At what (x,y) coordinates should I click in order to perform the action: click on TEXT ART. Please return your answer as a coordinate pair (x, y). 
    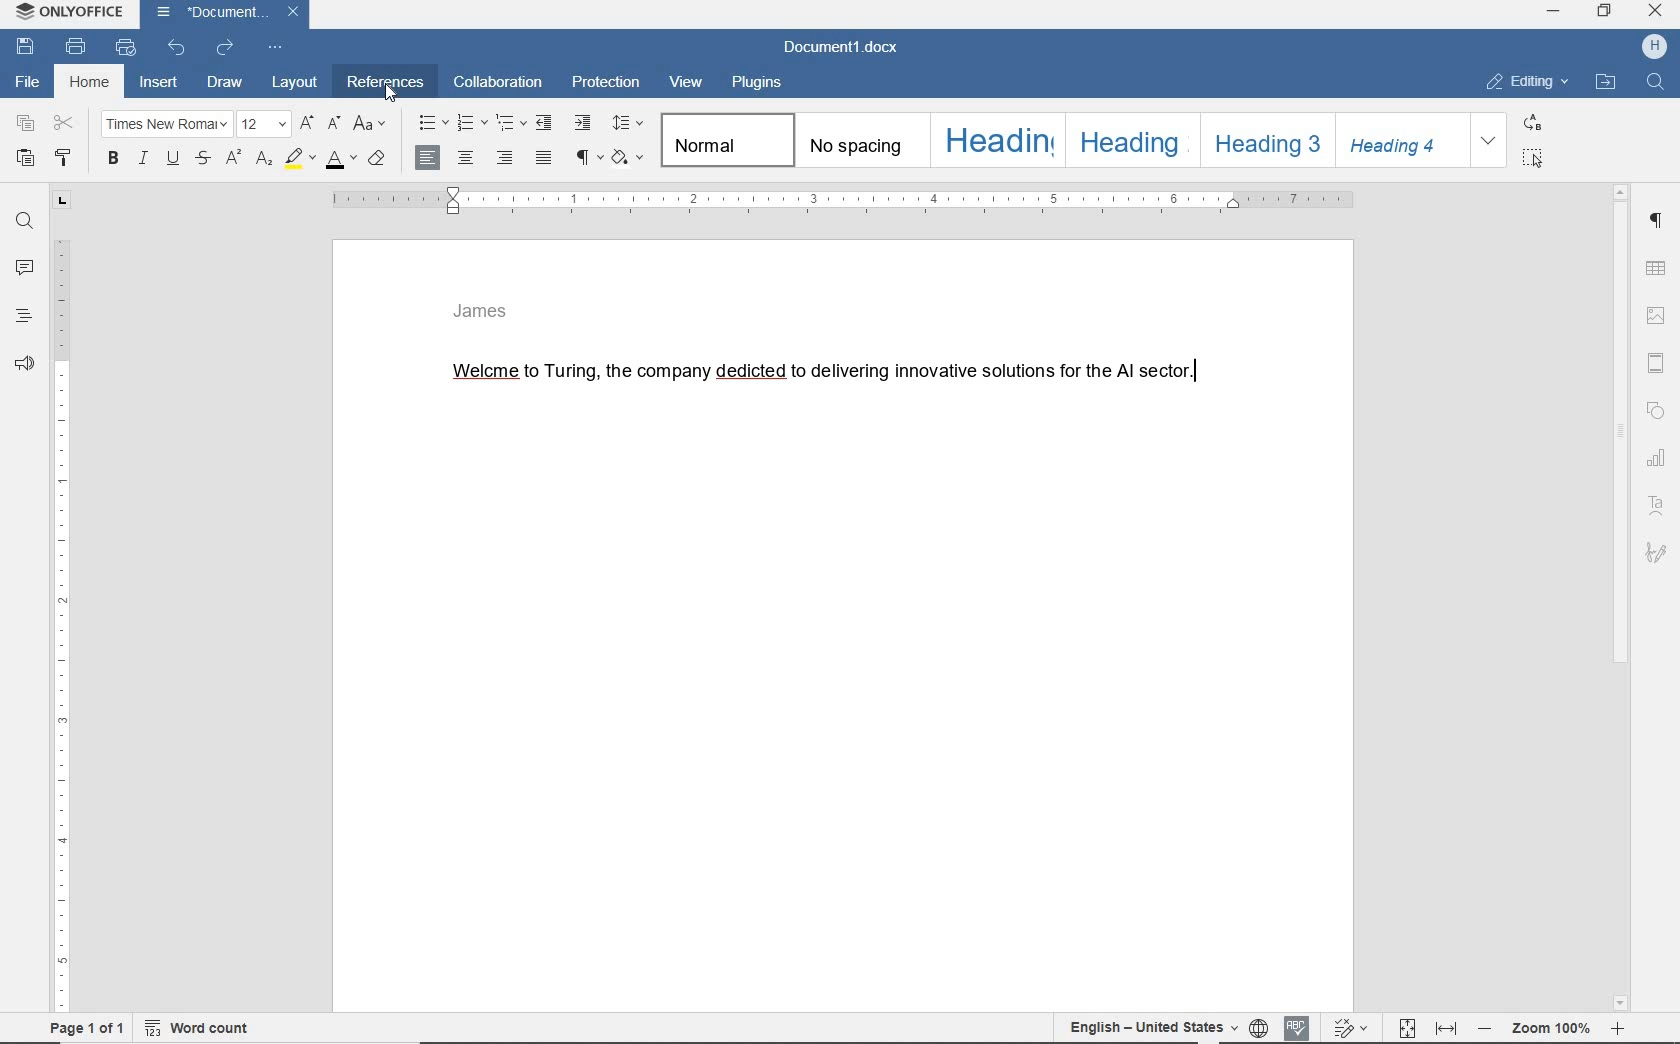
    Looking at the image, I should click on (1658, 506).